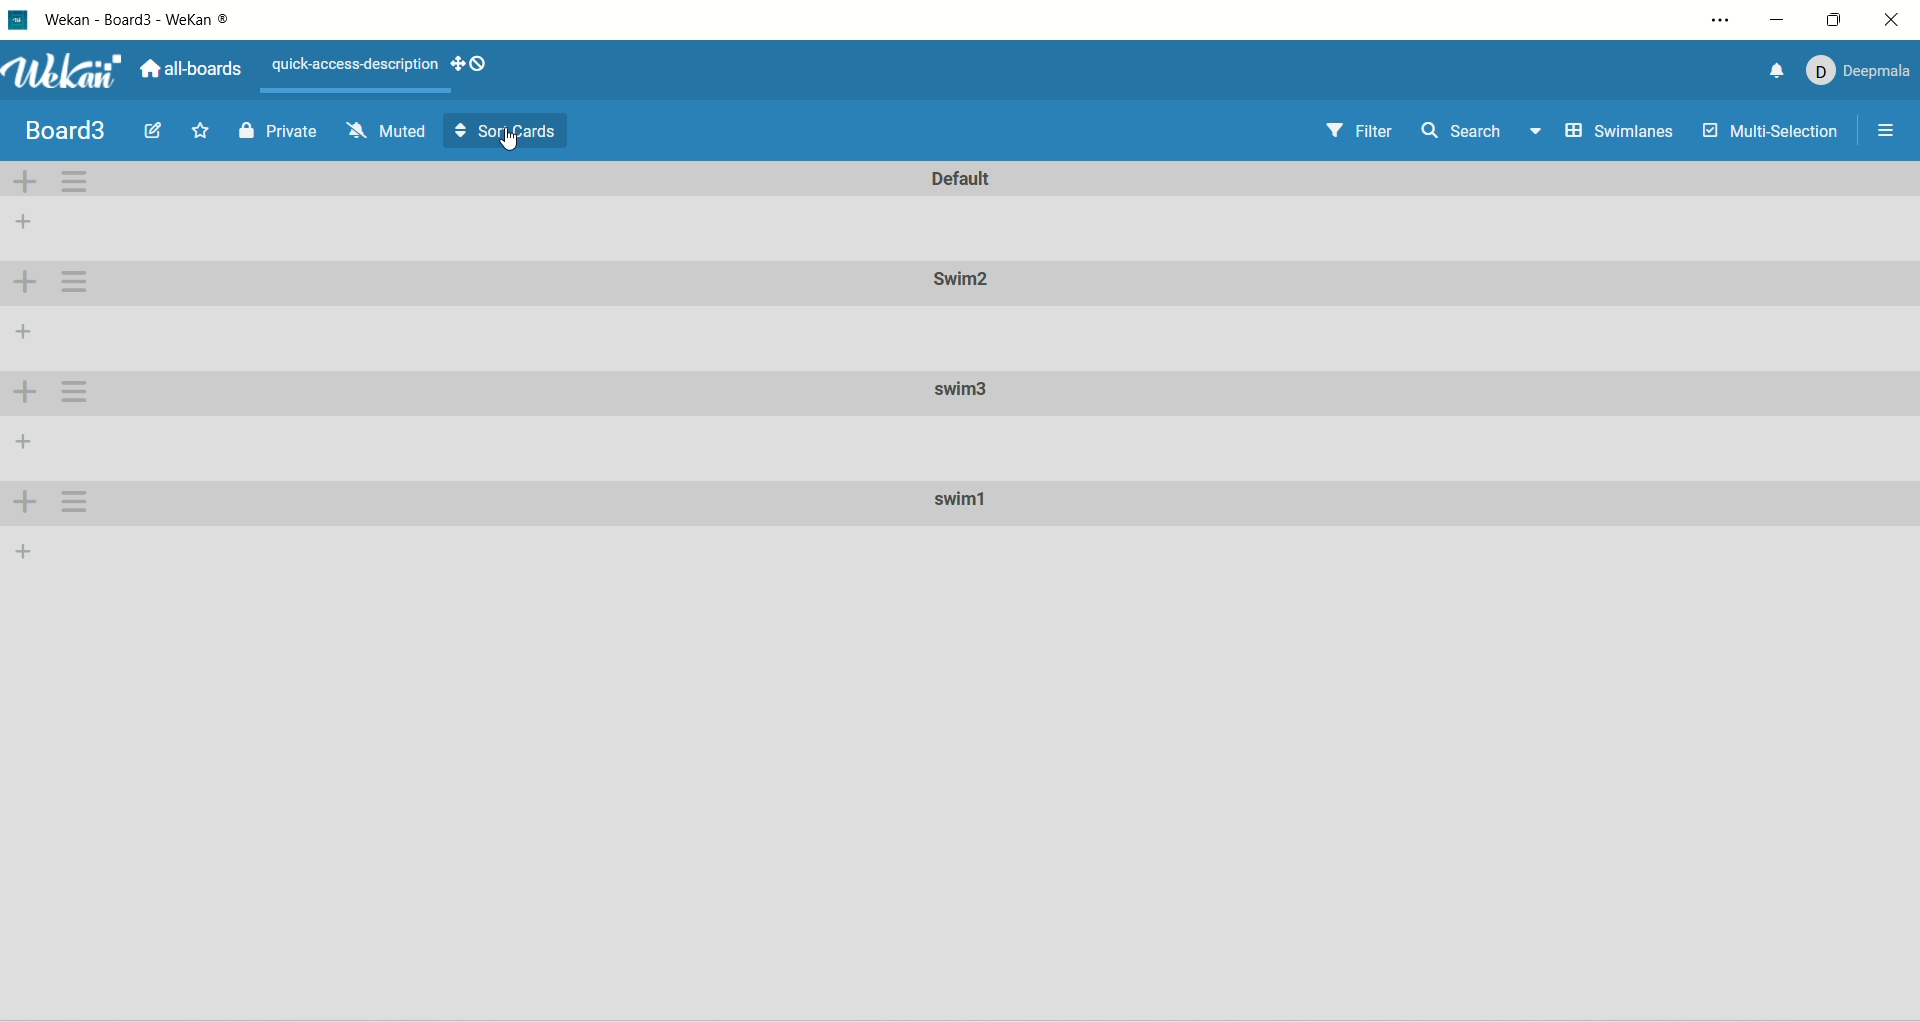 This screenshot has height=1022, width=1920. I want to click on add list, so click(23, 336).